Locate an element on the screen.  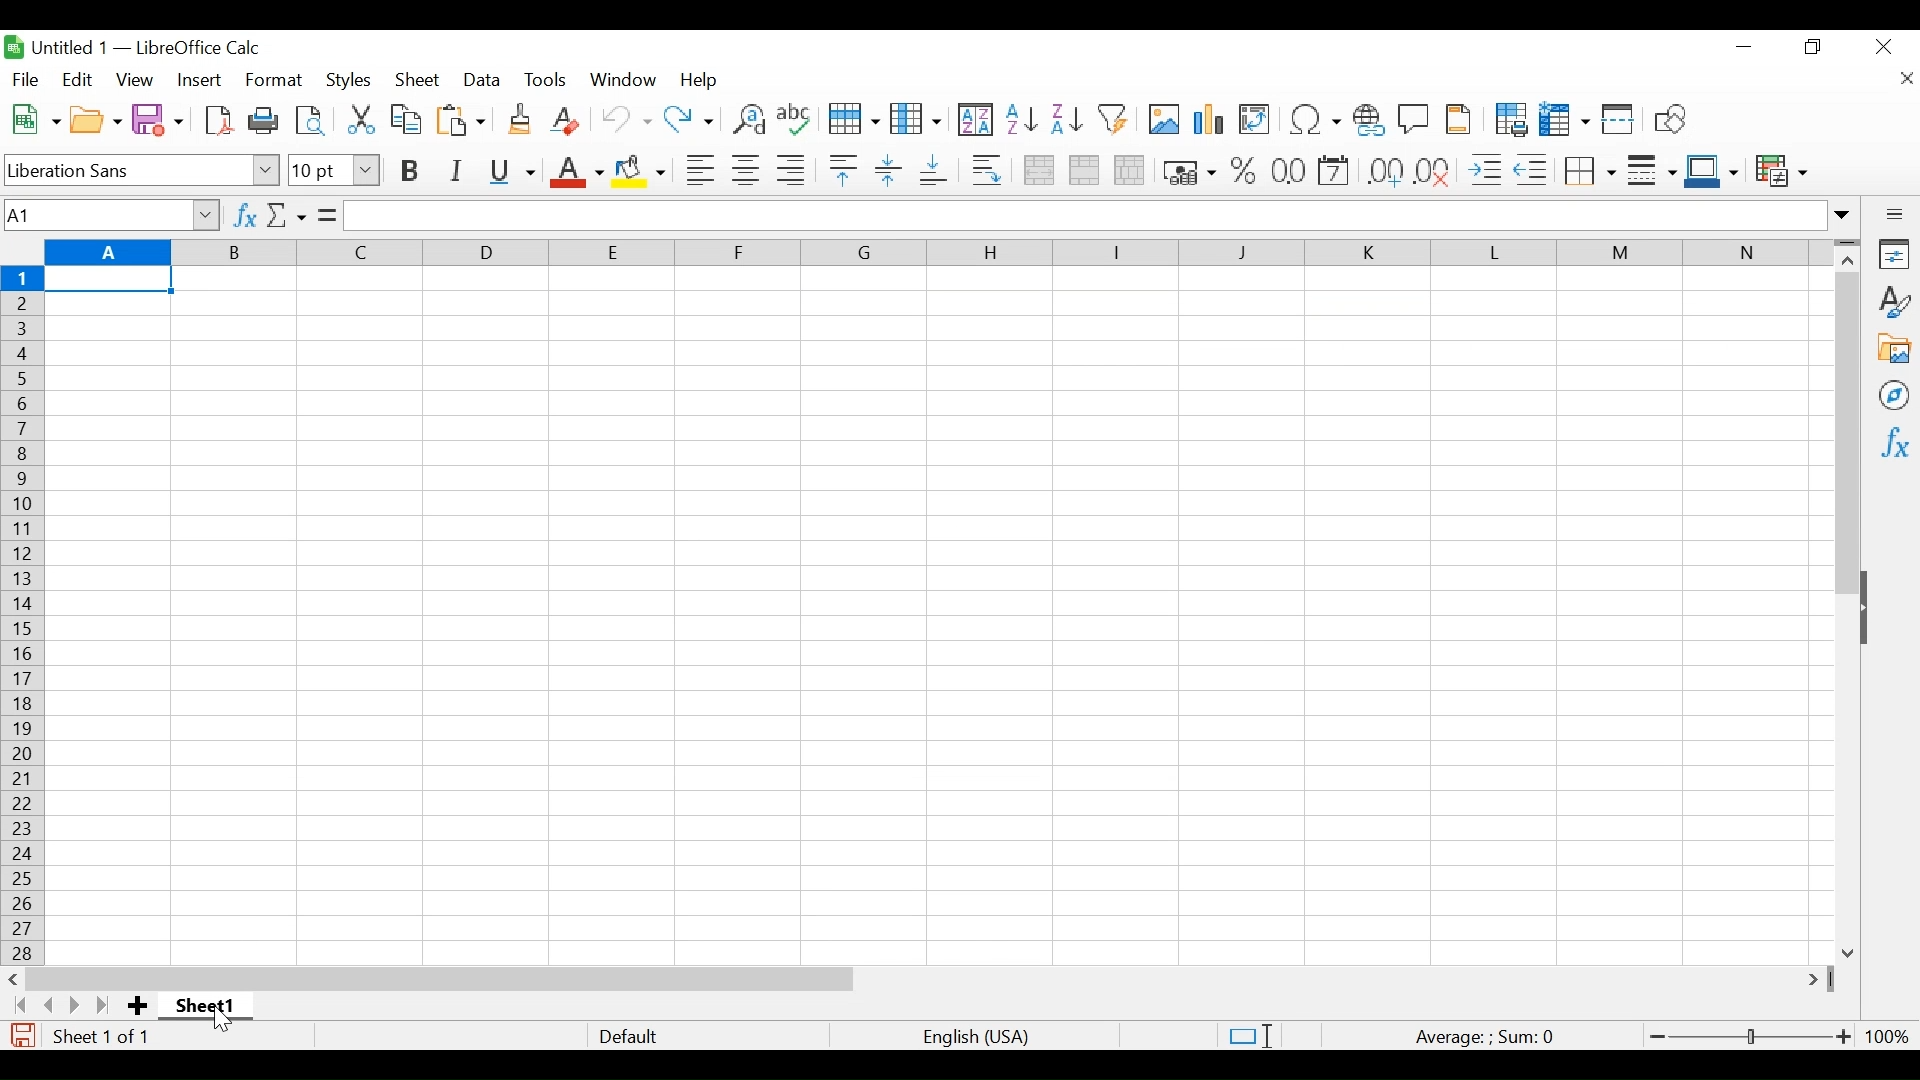
Increase Indent is located at coordinates (1485, 170).